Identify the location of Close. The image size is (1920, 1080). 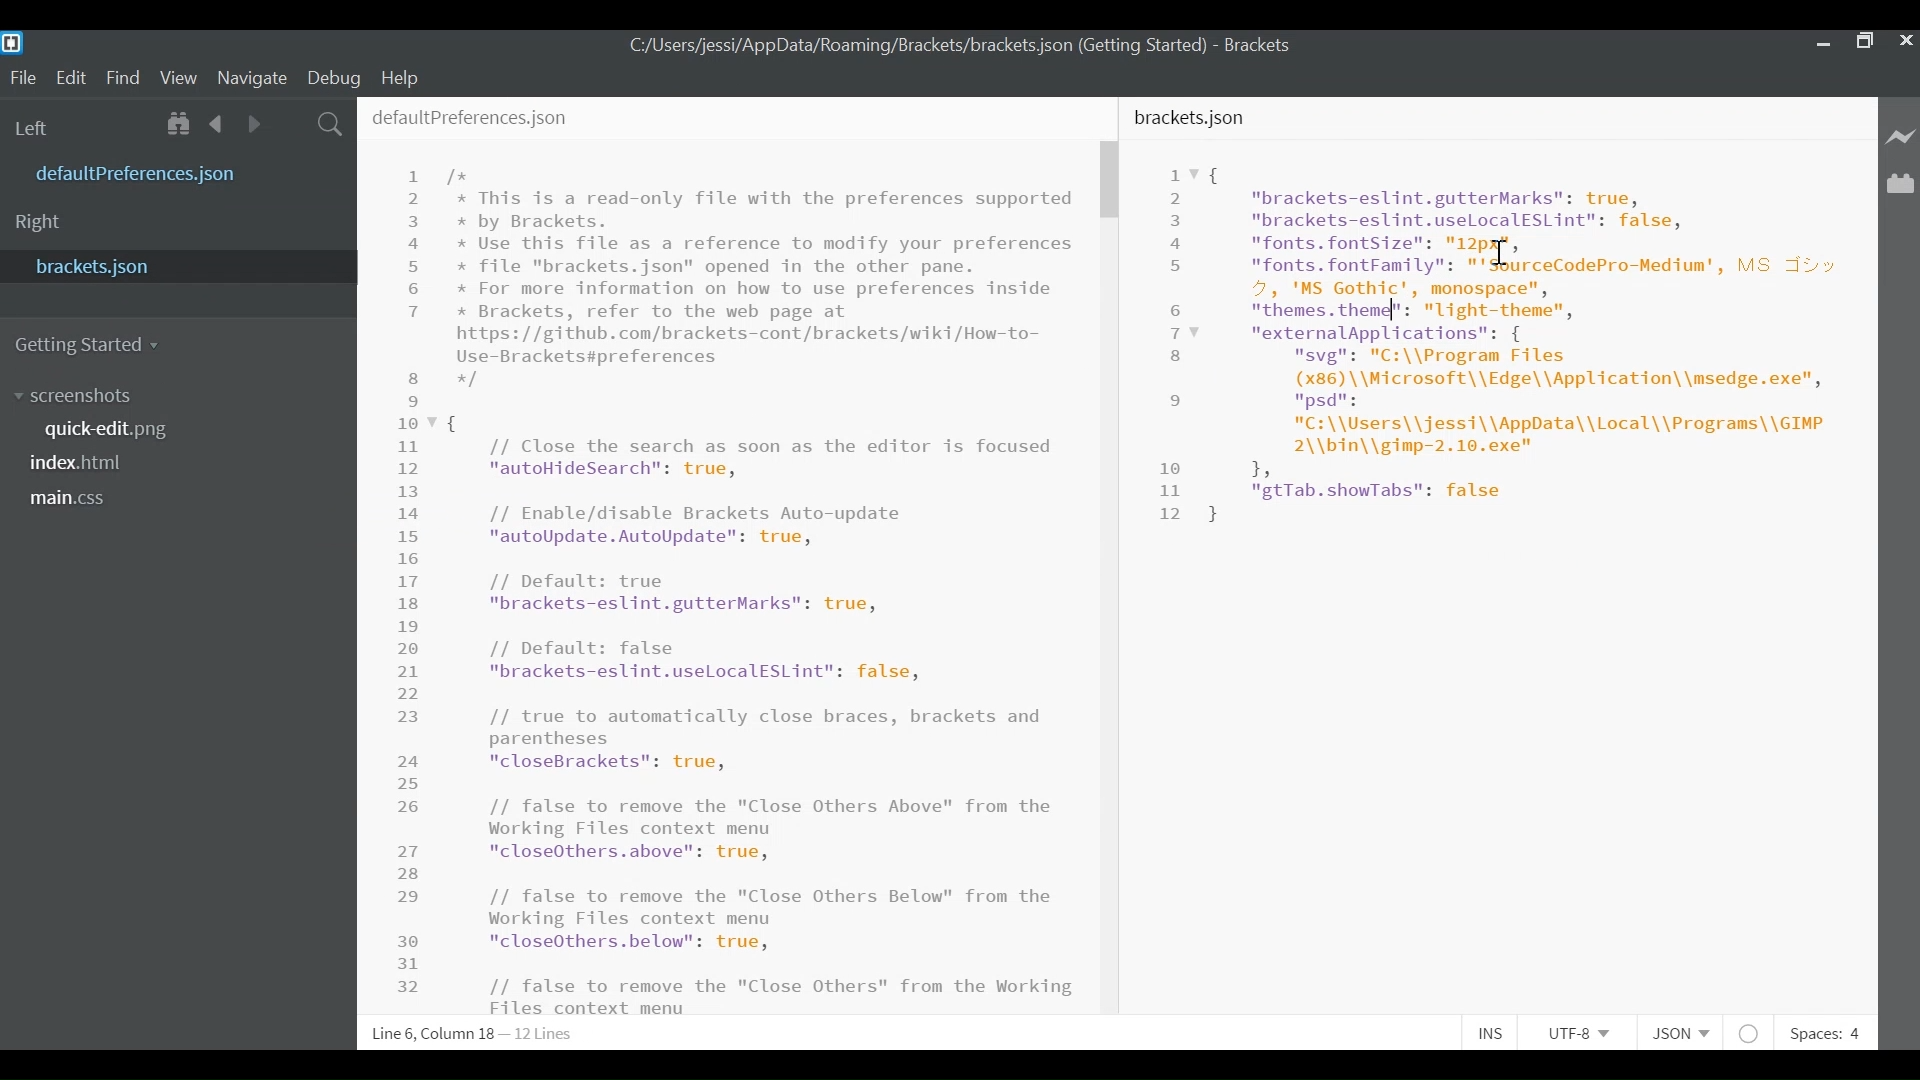
(1907, 43).